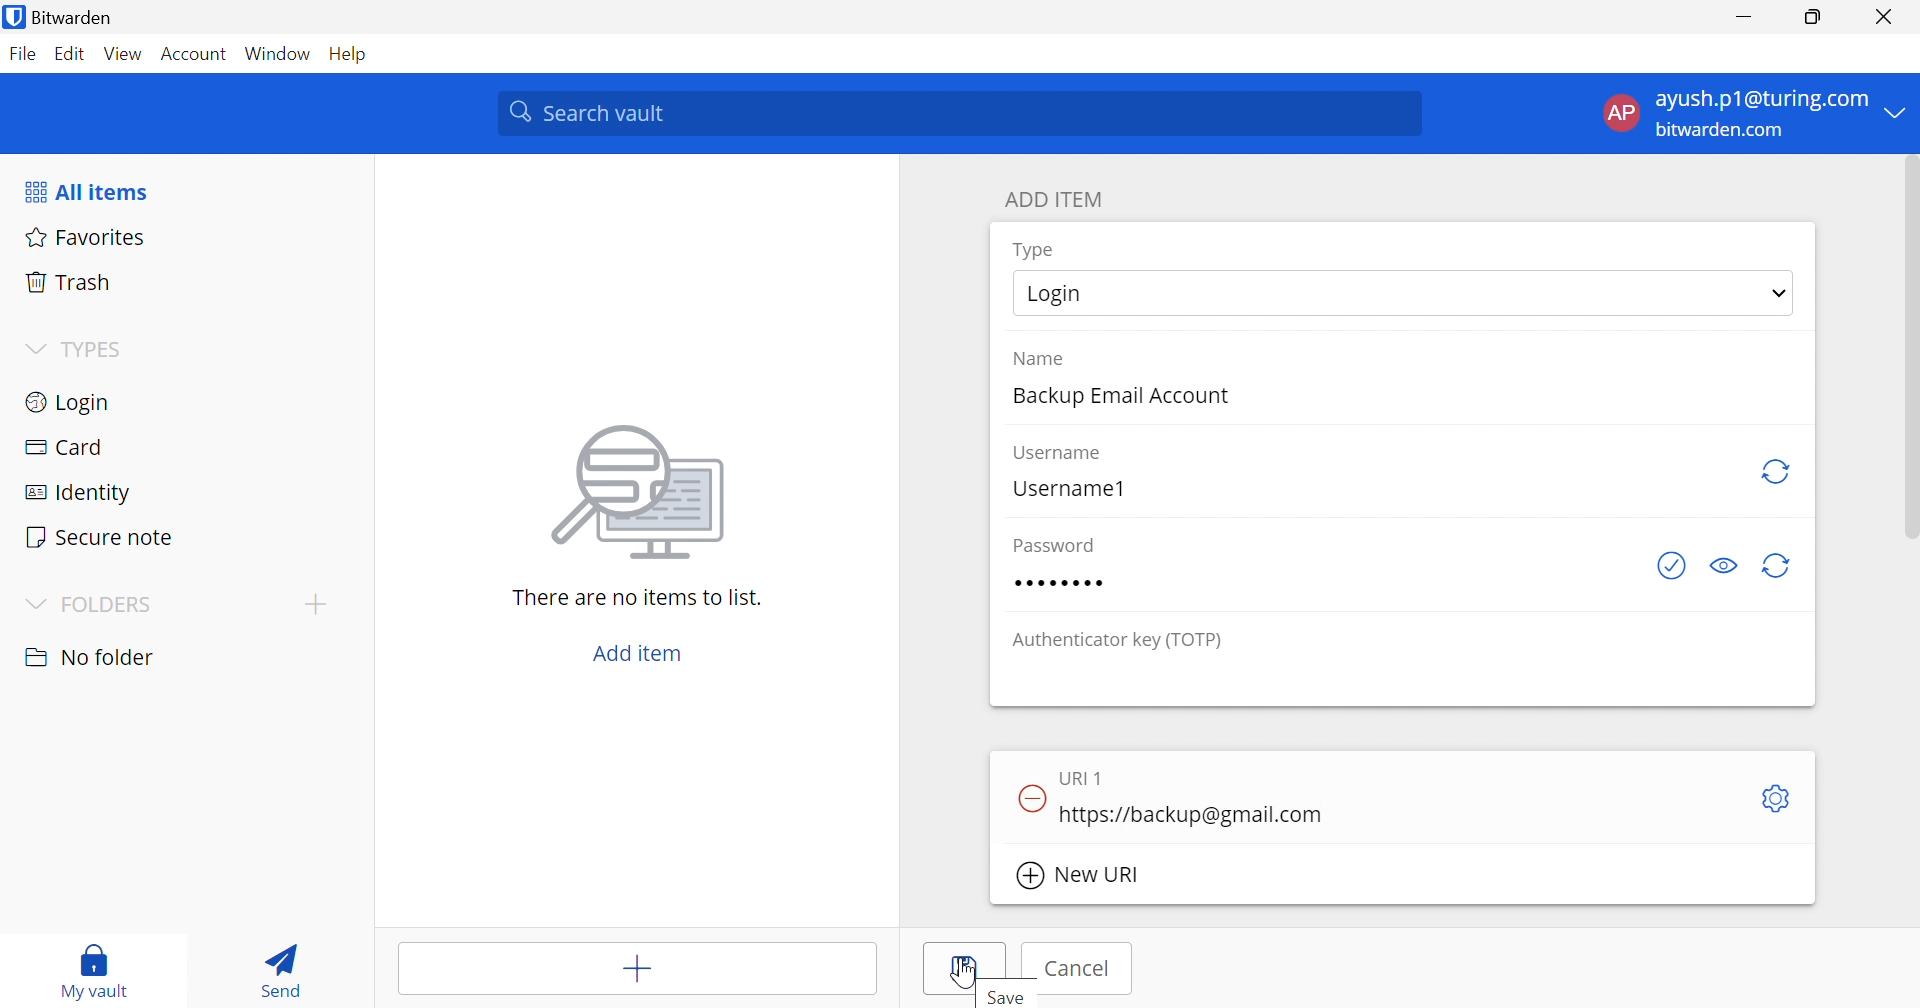  Describe the element at coordinates (316, 606) in the screenshot. I see `Add folder` at that location.